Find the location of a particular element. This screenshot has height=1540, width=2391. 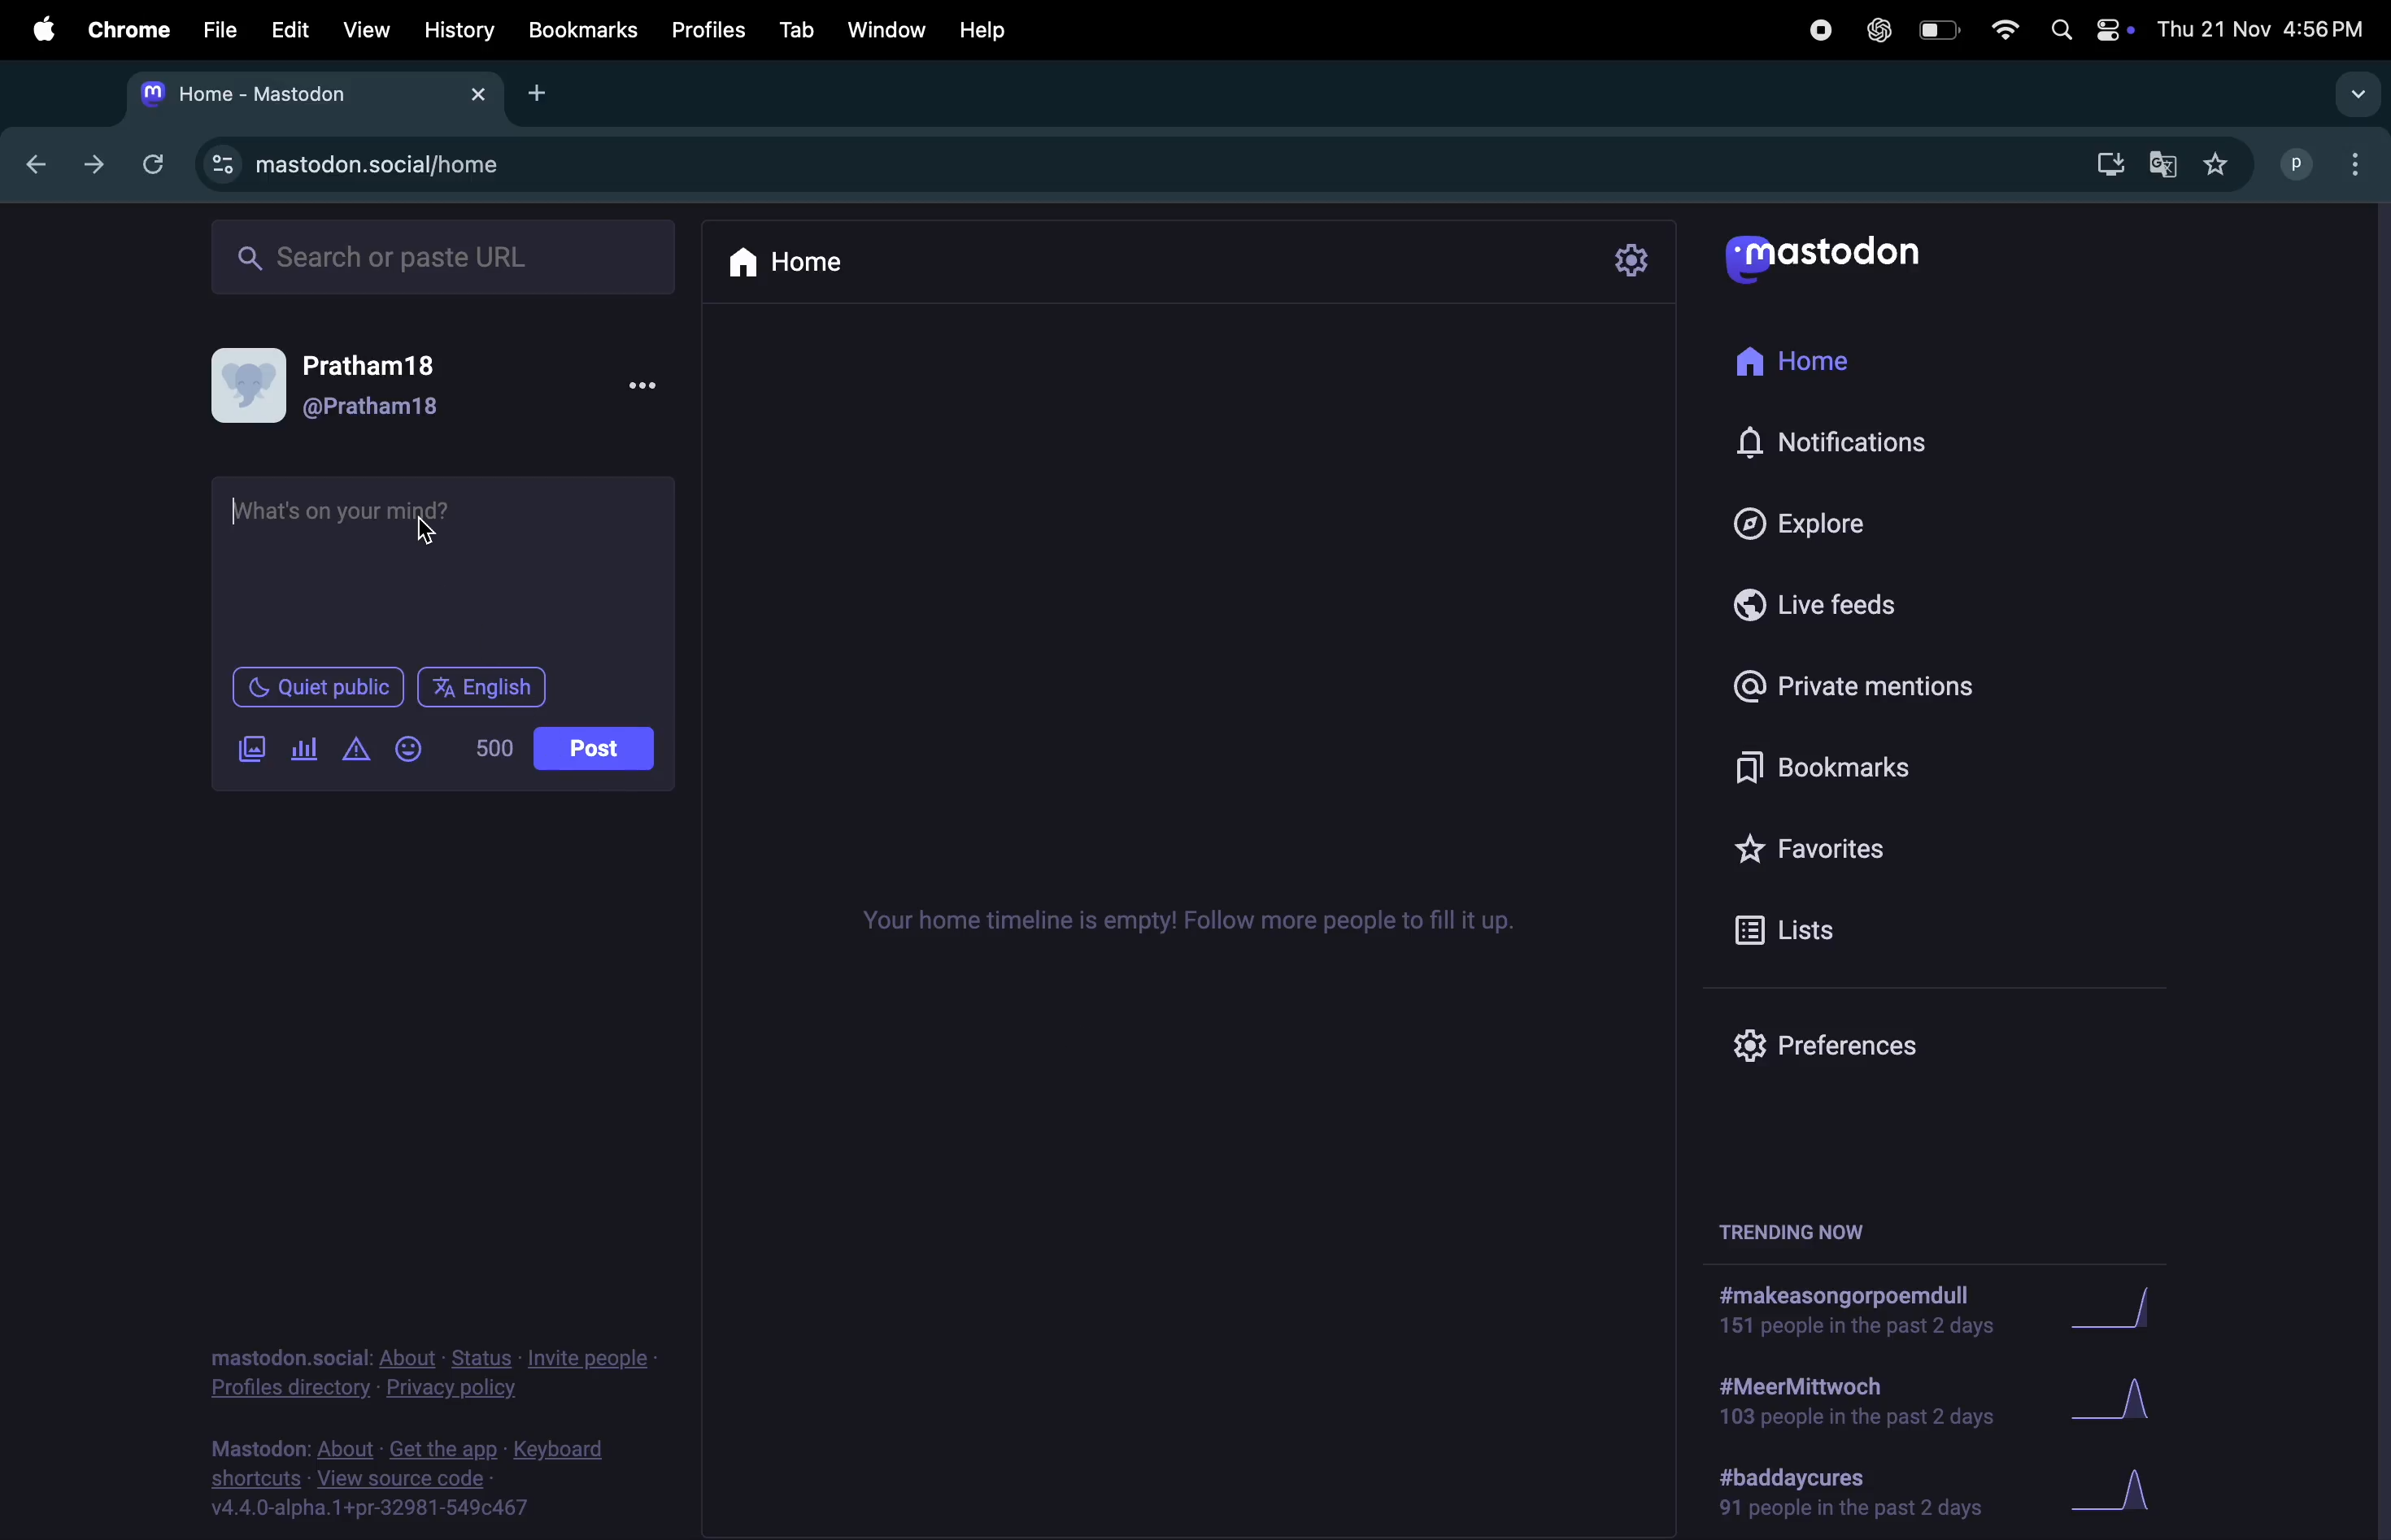

apple menu is located at coordinates (32, 27).